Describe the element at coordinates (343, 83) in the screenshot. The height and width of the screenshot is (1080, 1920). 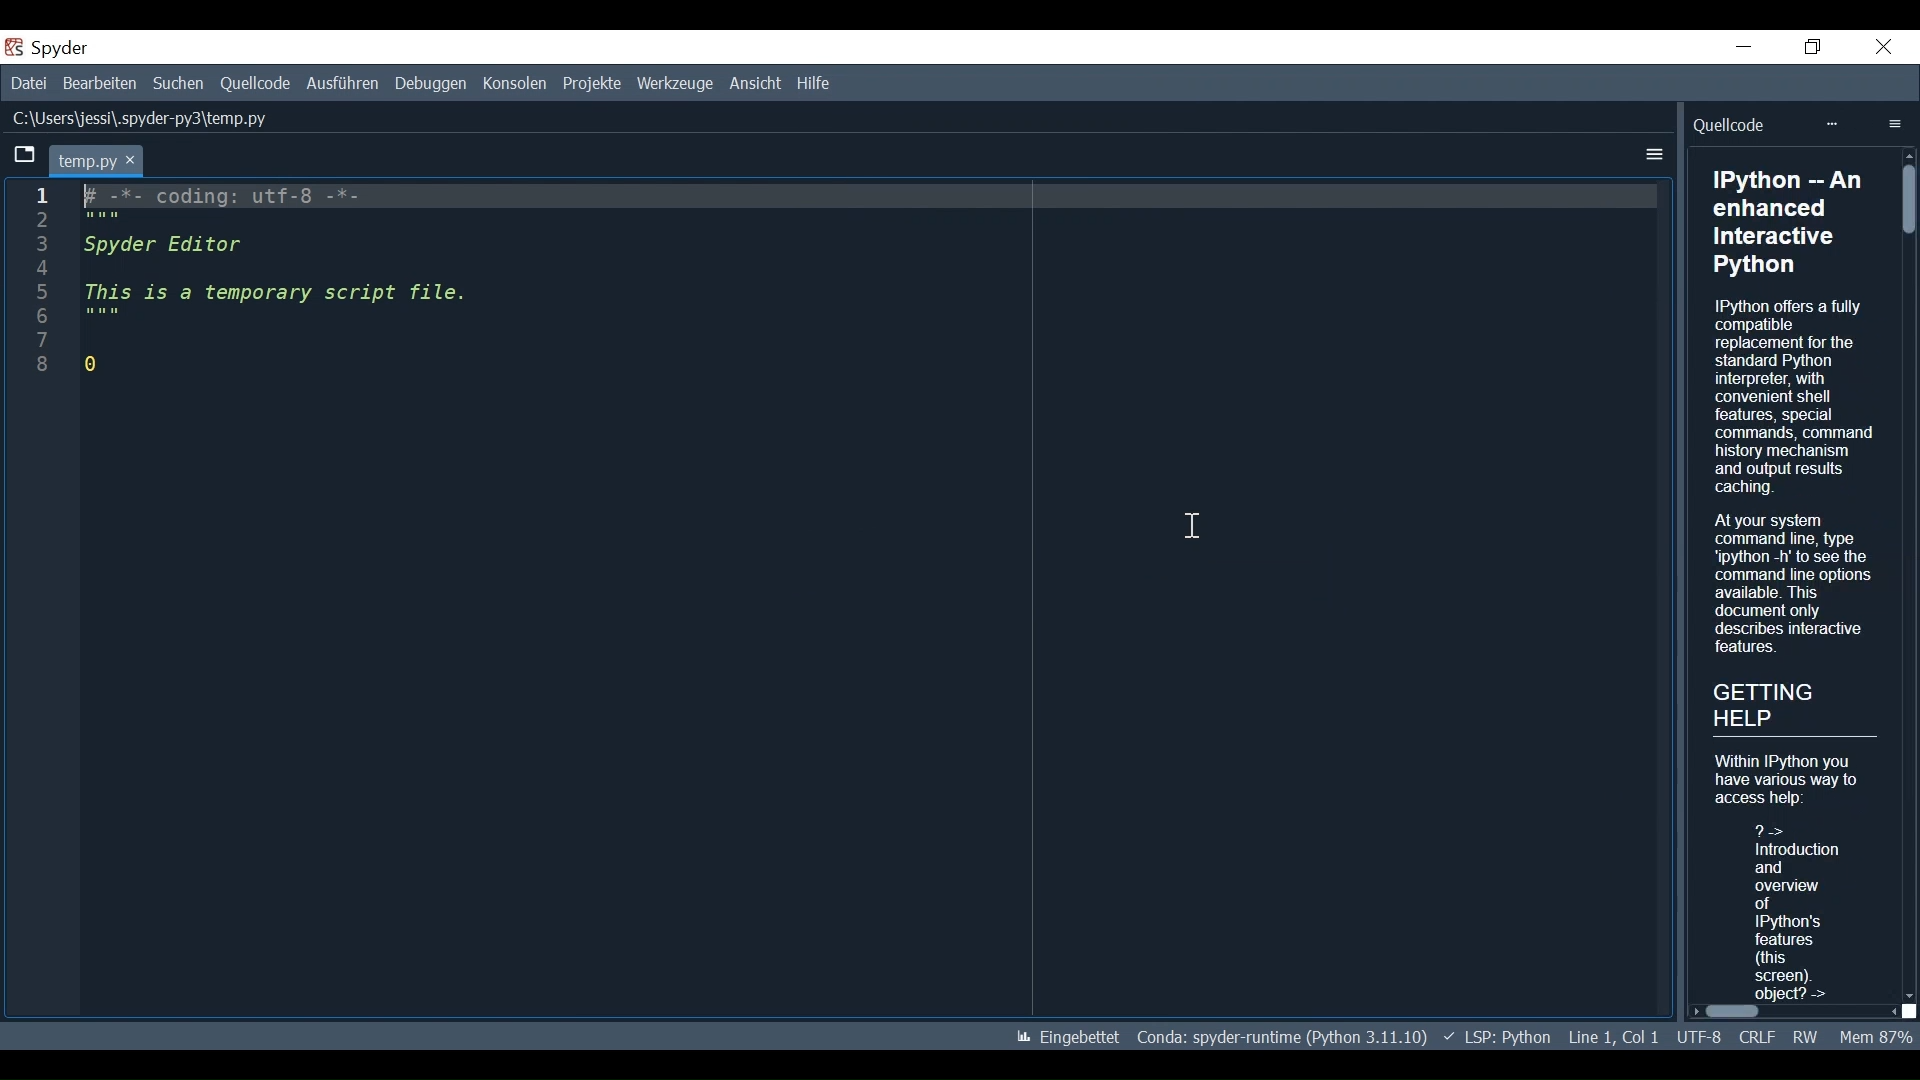
I see `Run` at that location.